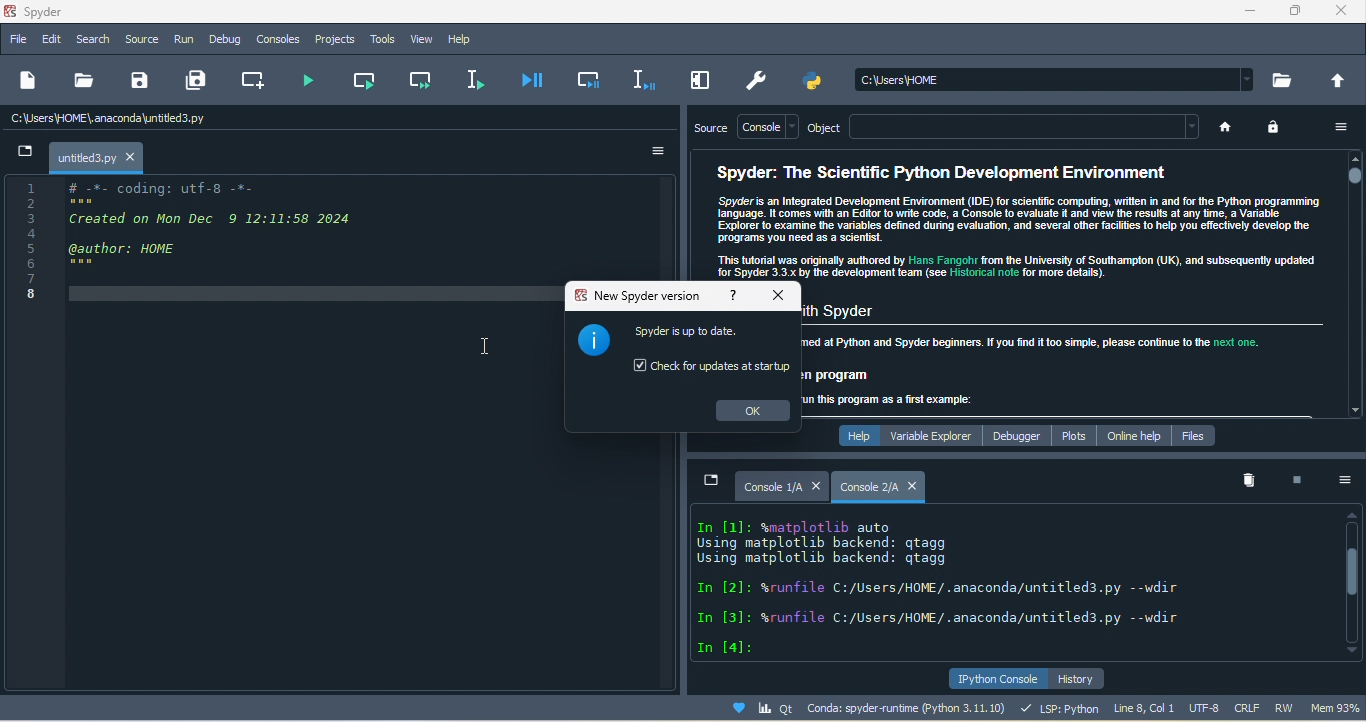 The width and height of the screenshot is (1366, 722). Describe the element at coordinates (202, 81) in the screenshot. I see `save all` at that location.